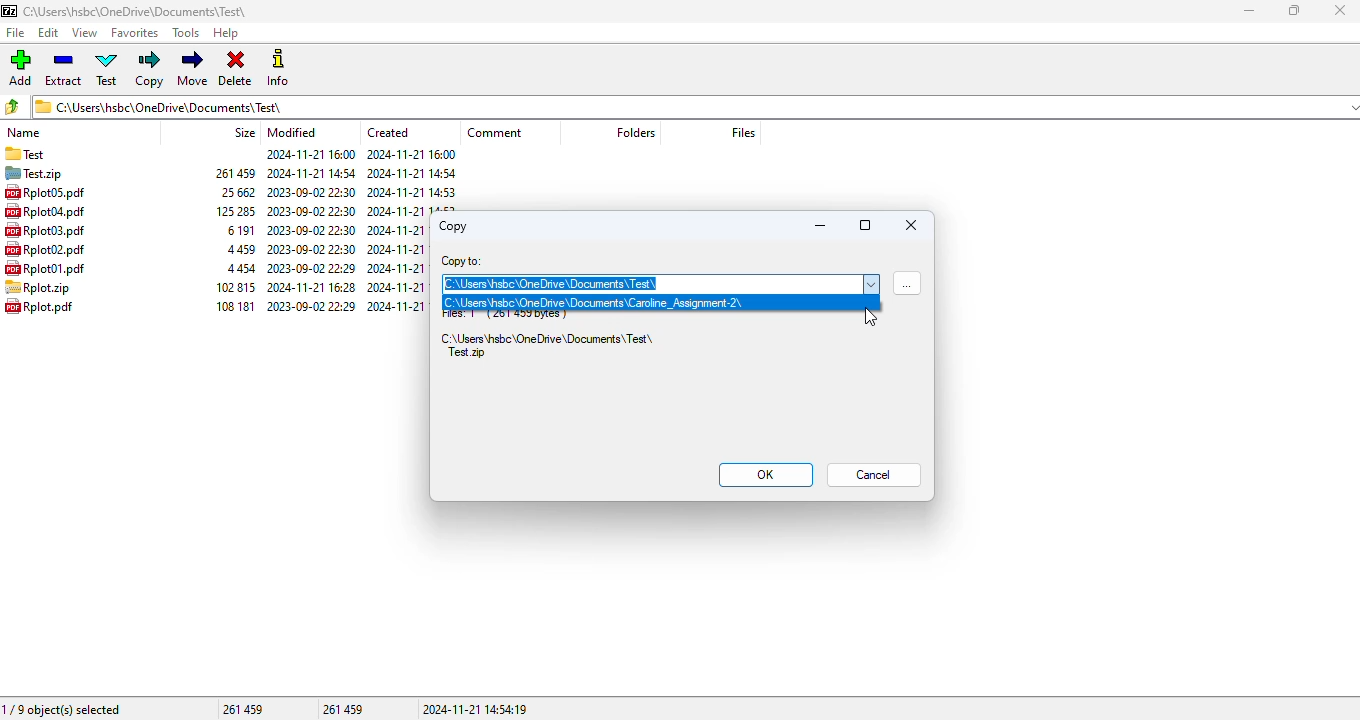 Image resolution: width=1360 pixels, height=720 pixels. Describe the element at coordinates (1340, 10) in the screenshot. I see `close` at that location.